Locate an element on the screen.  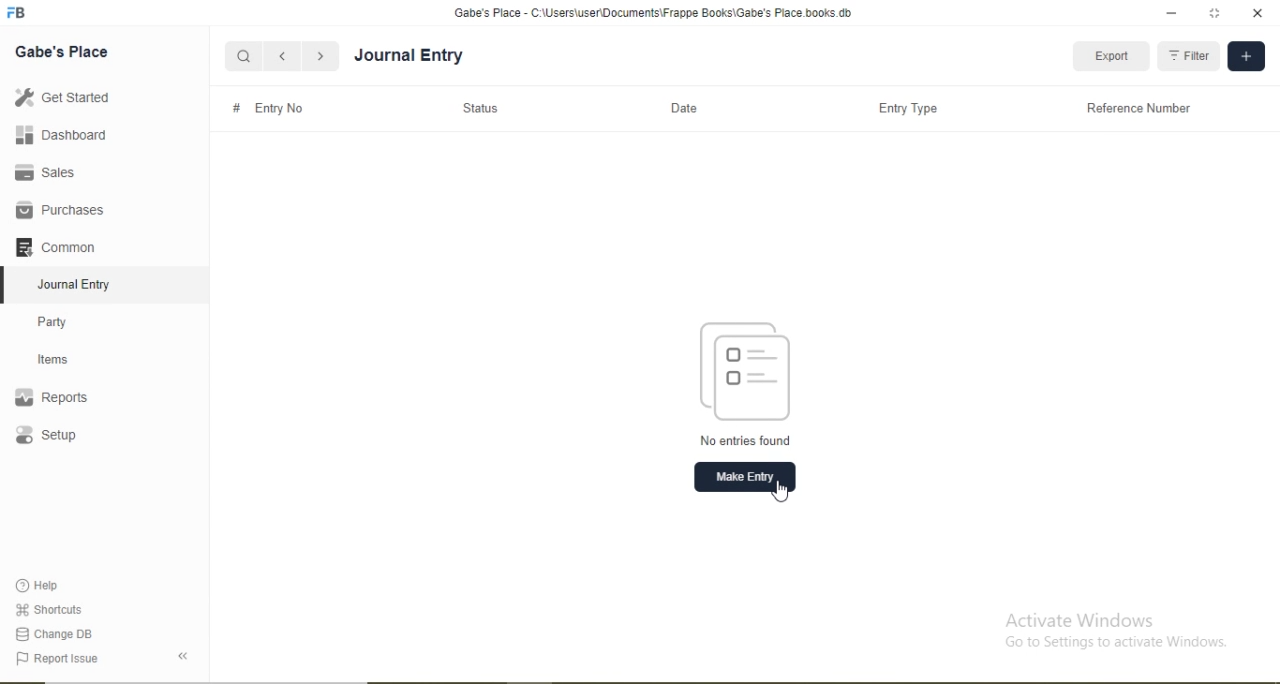
No entries found is located at coordinates (743, 440).